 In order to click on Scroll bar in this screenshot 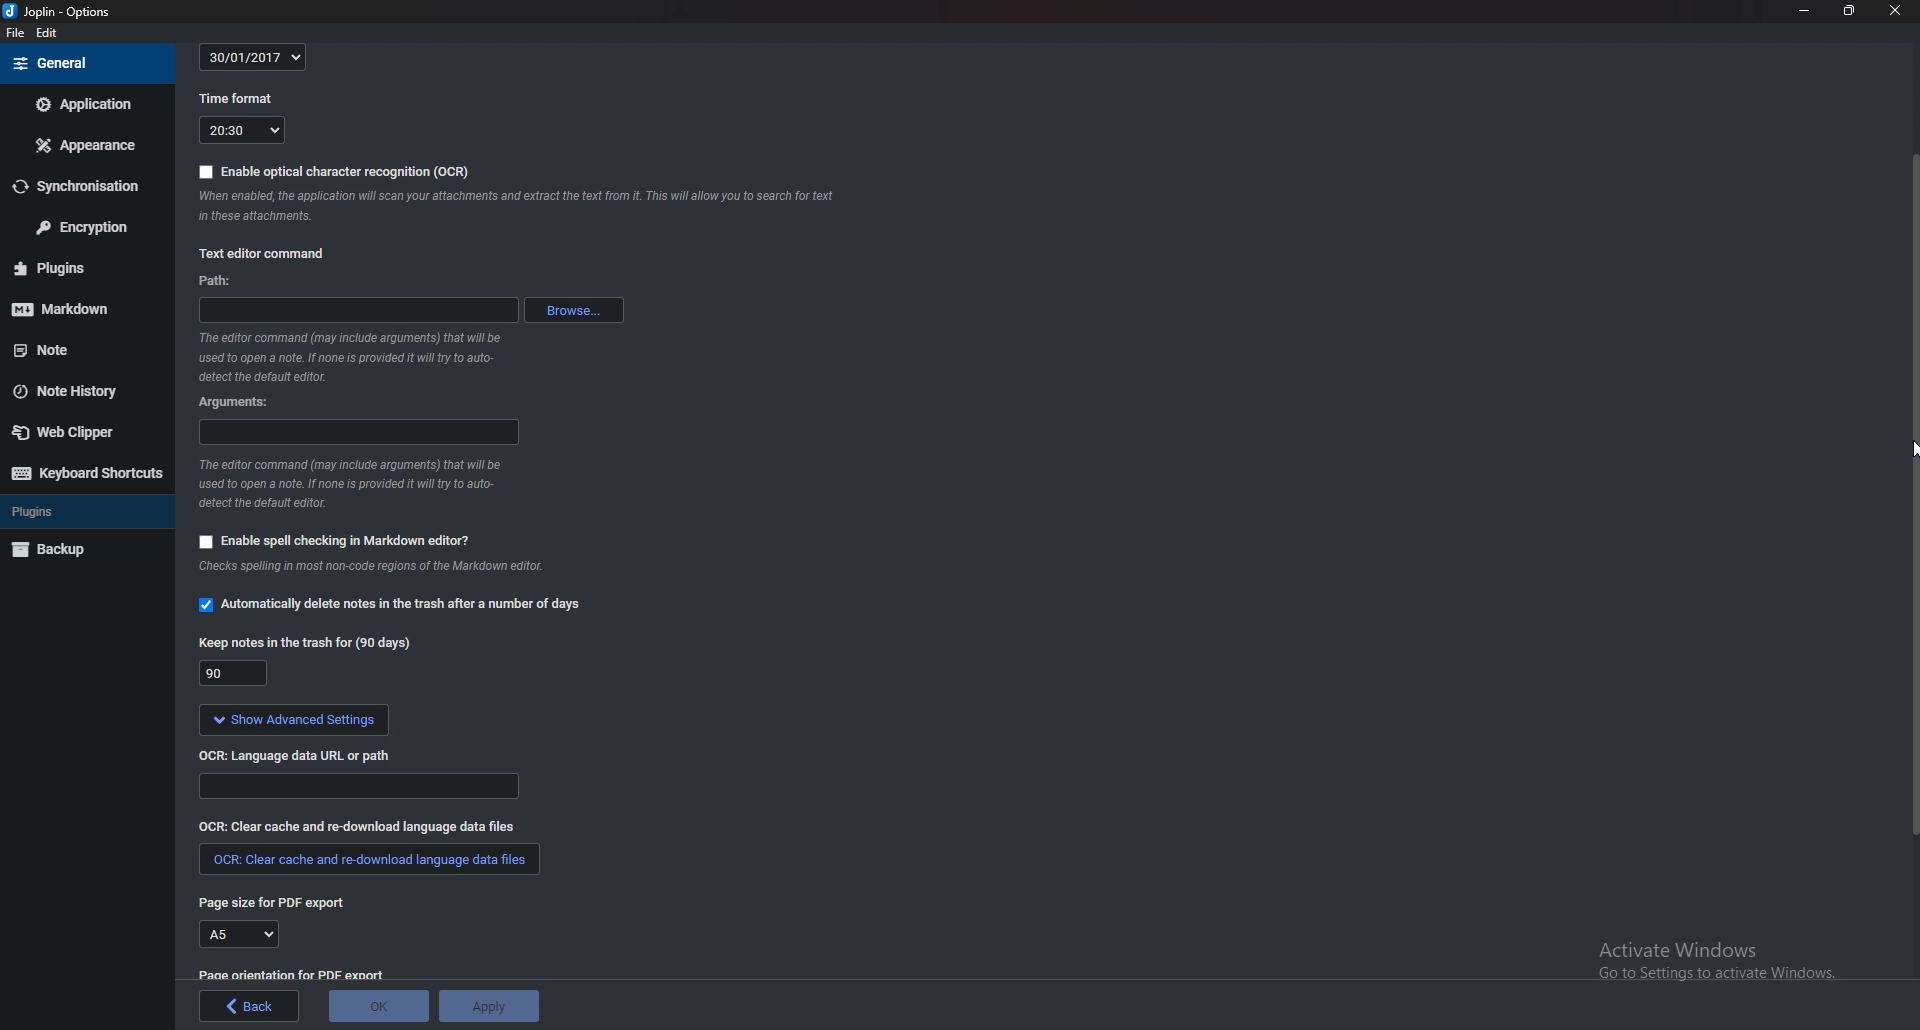, I will do `click(1908, 503)`.